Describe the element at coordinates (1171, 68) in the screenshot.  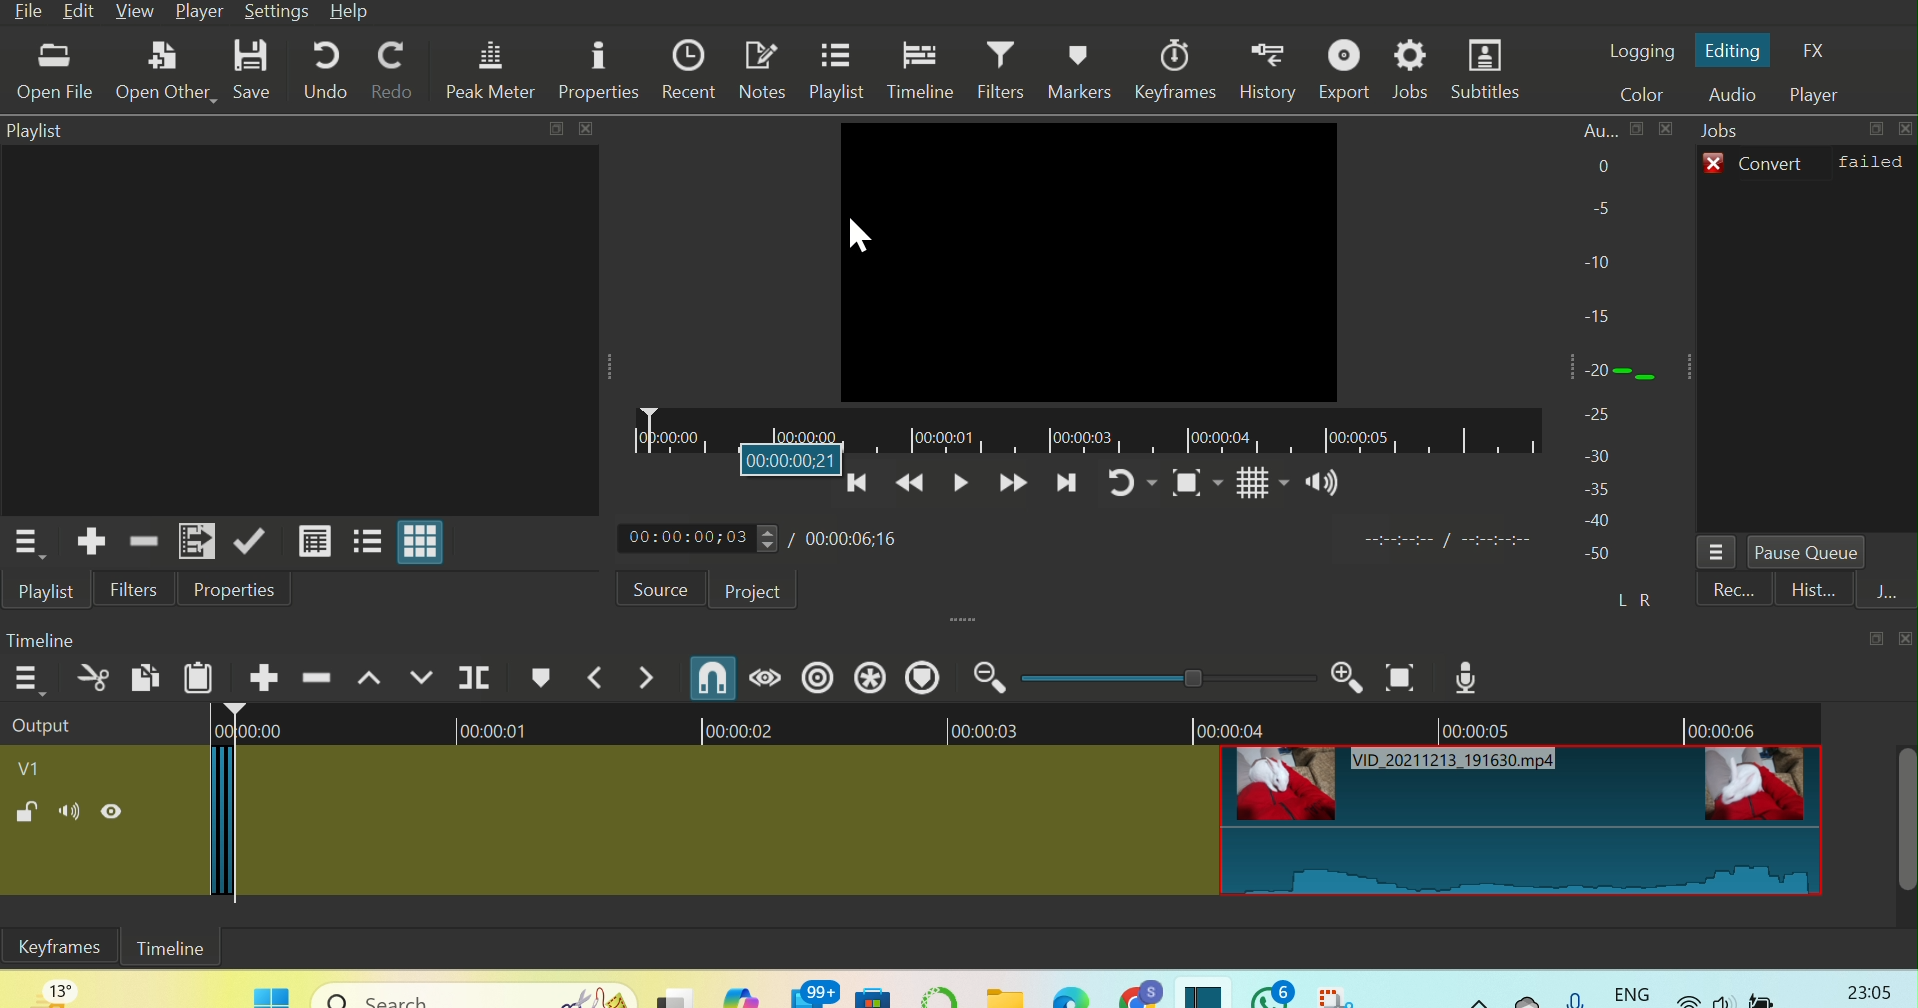
I see `Keyframes` at that location.